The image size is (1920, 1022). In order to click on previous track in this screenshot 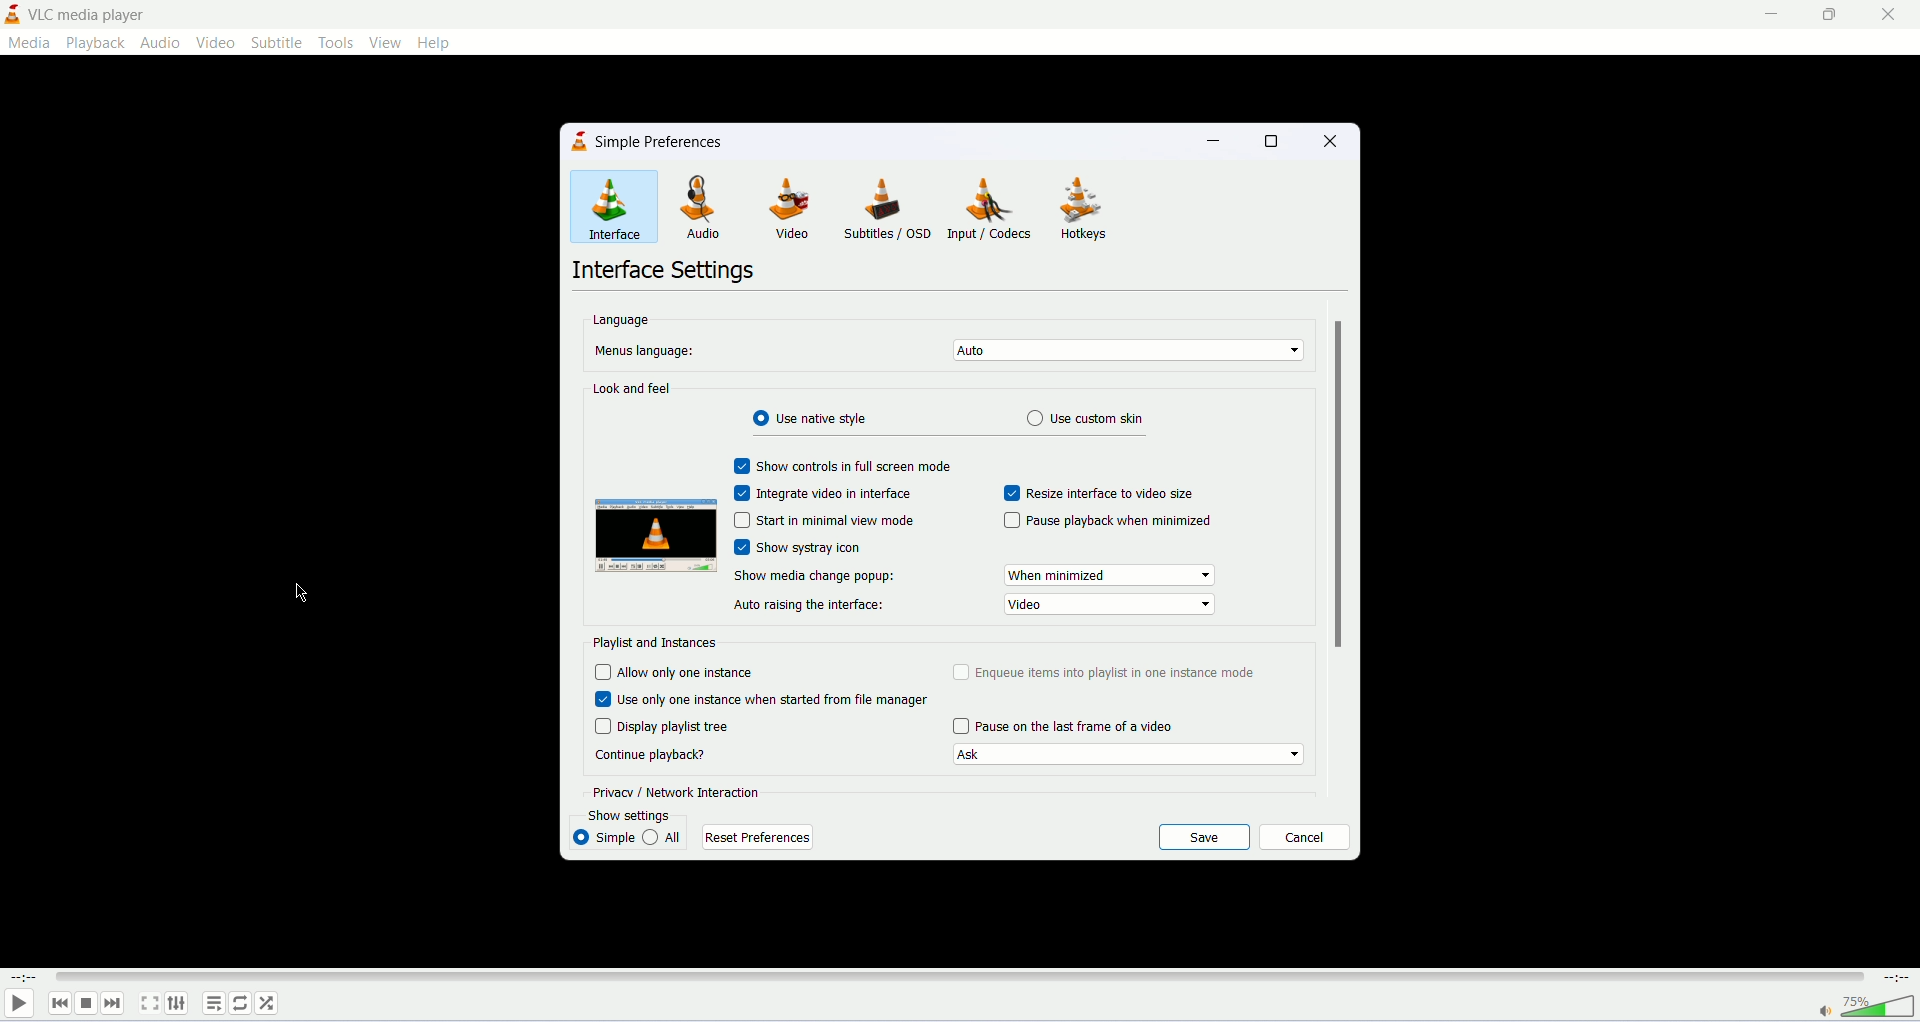, I will do `click(57, 1003)`.